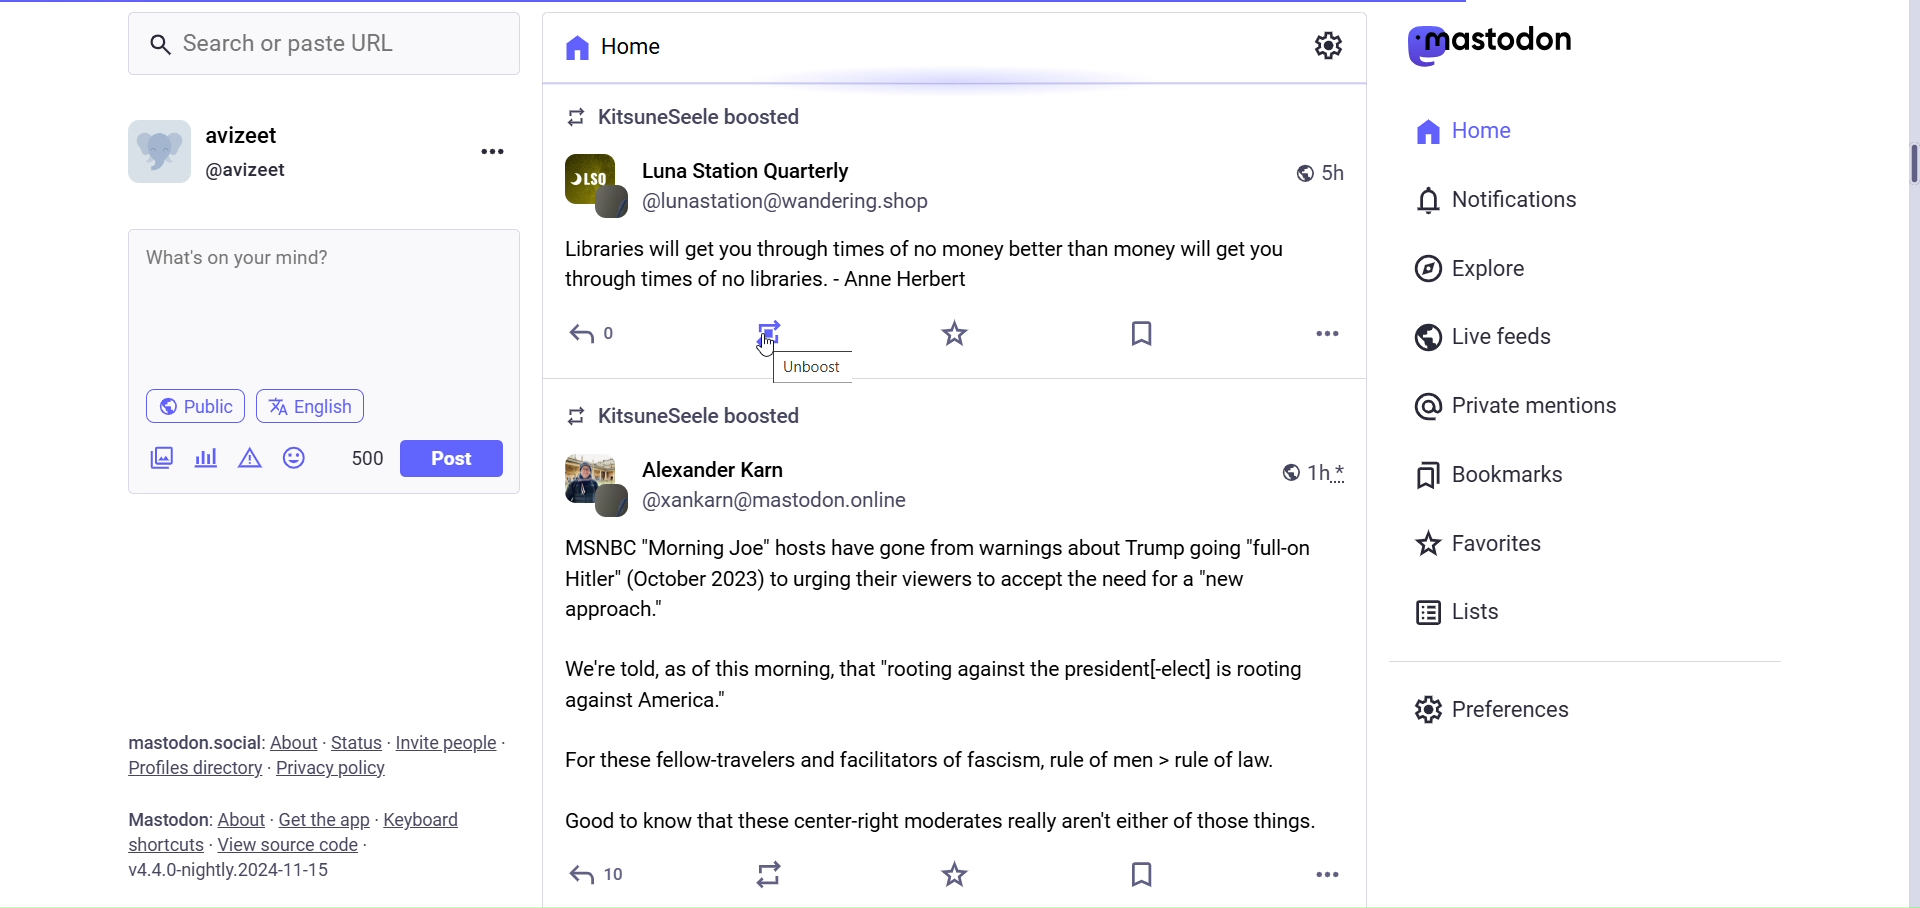 Image resolution: width=1920 pixels, height=908 pixels. I want to click on Invite People, so click(447, 743).